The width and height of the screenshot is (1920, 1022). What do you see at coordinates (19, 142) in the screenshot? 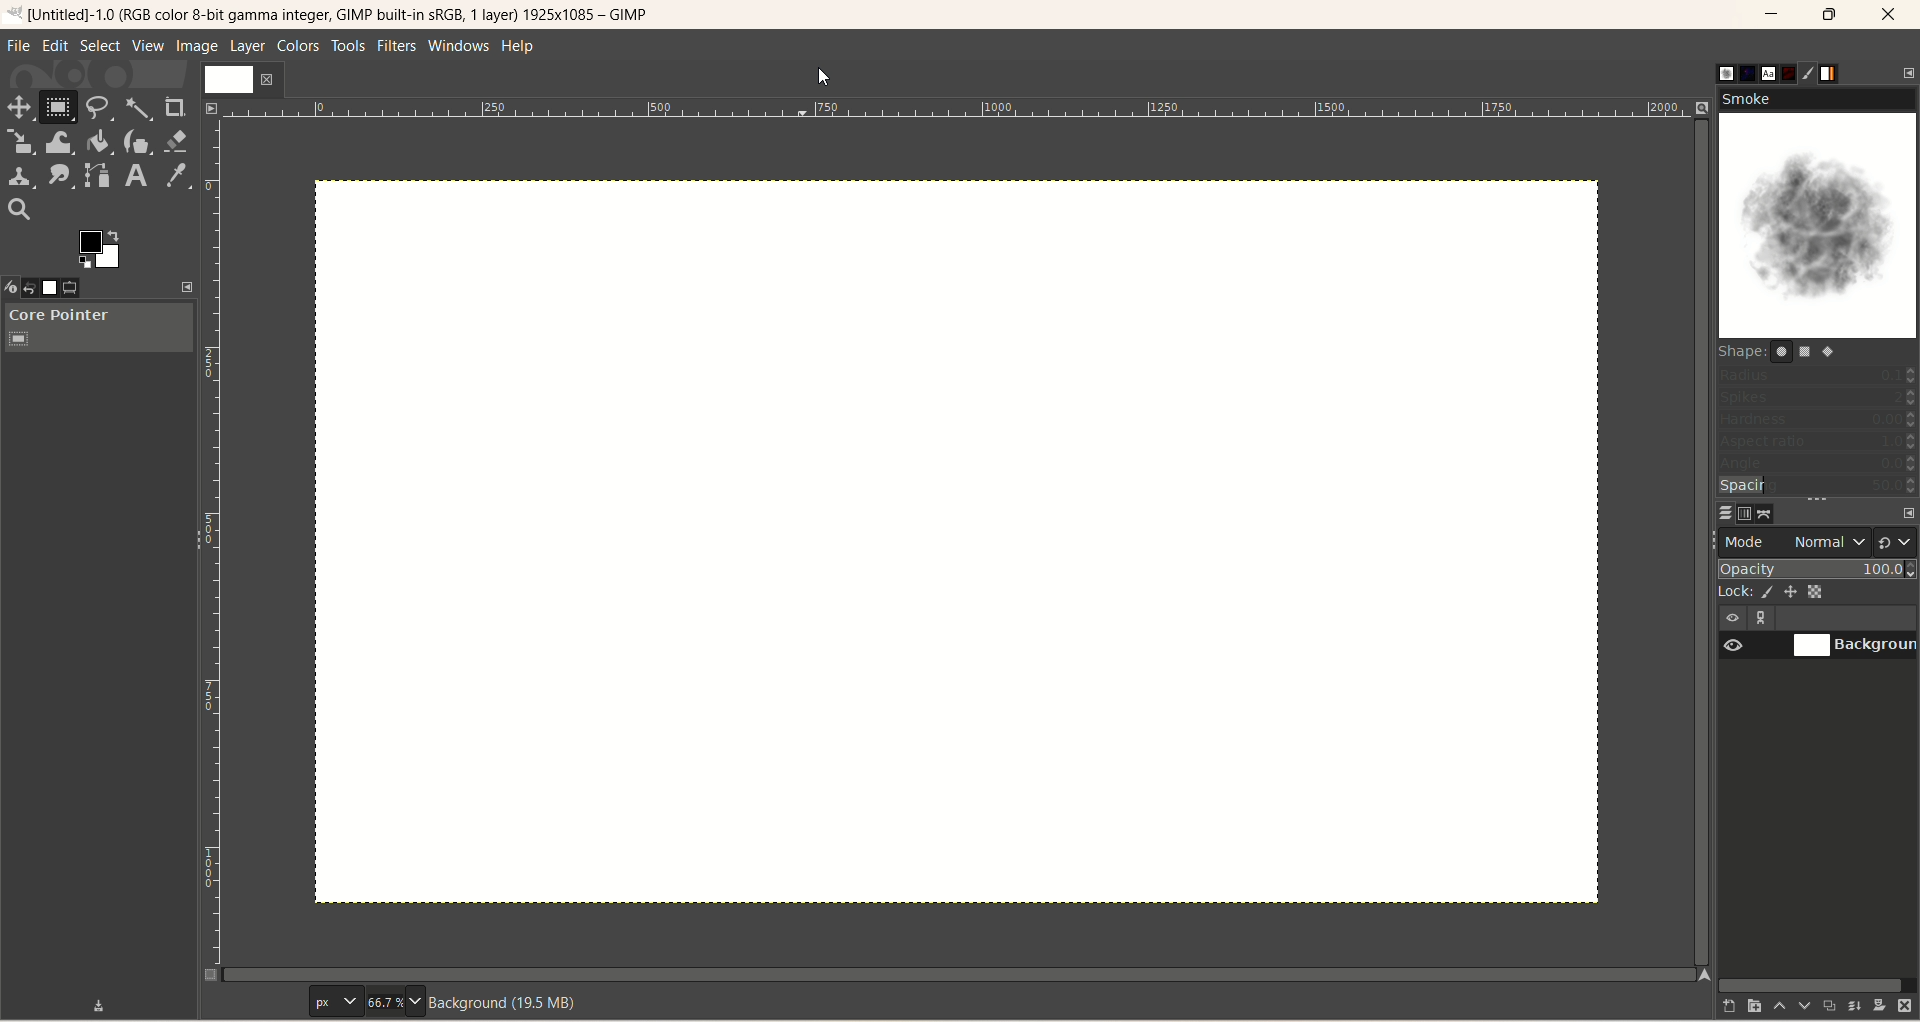
I see `scale` at bounding box center [19, 142].